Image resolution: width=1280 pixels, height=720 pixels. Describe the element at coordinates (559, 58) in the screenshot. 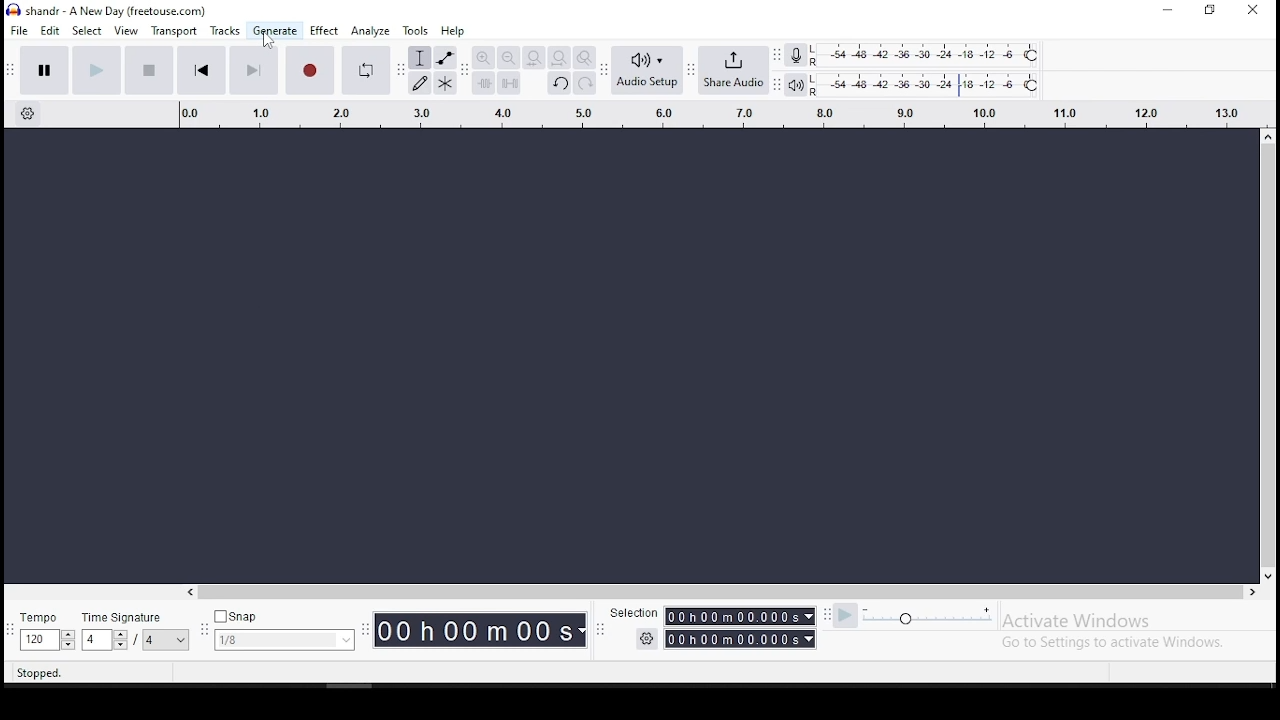

I see `fit project to width` at that location.